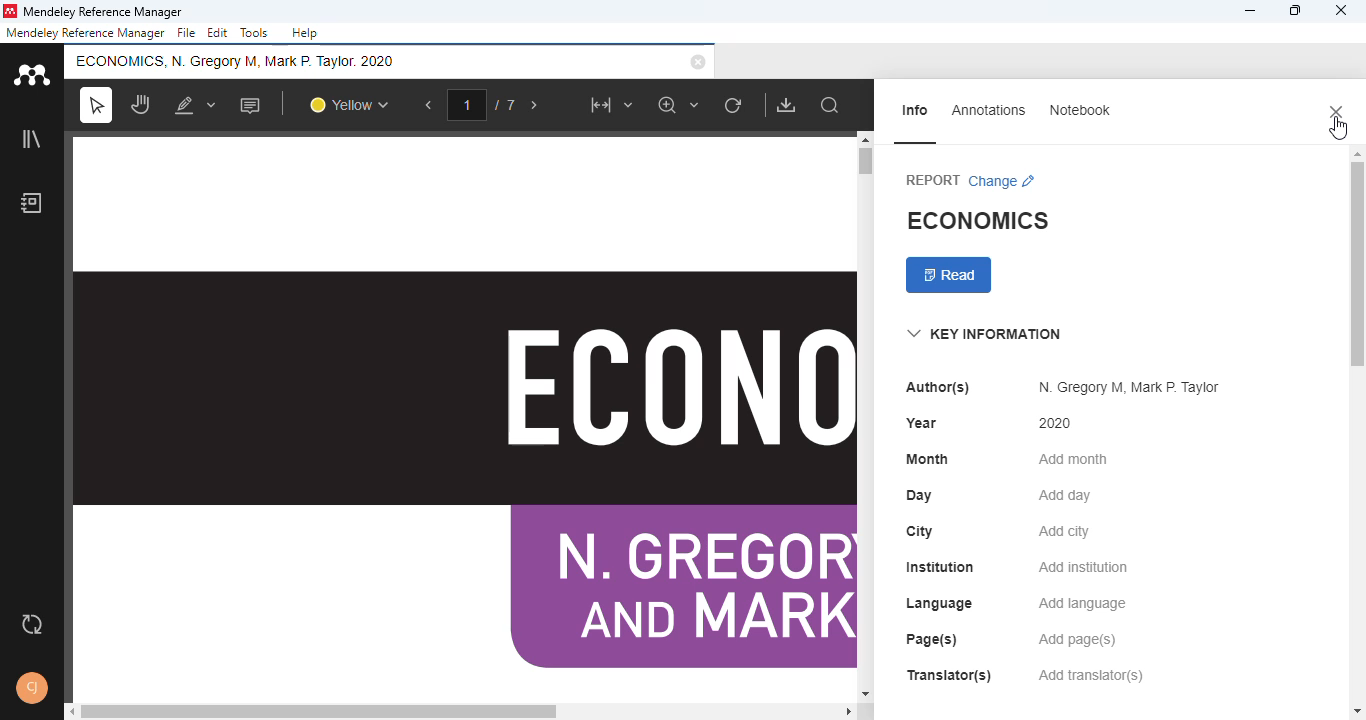  Describe the element at coordinates (940, 603) in the screenshot. I see `language` at that location.